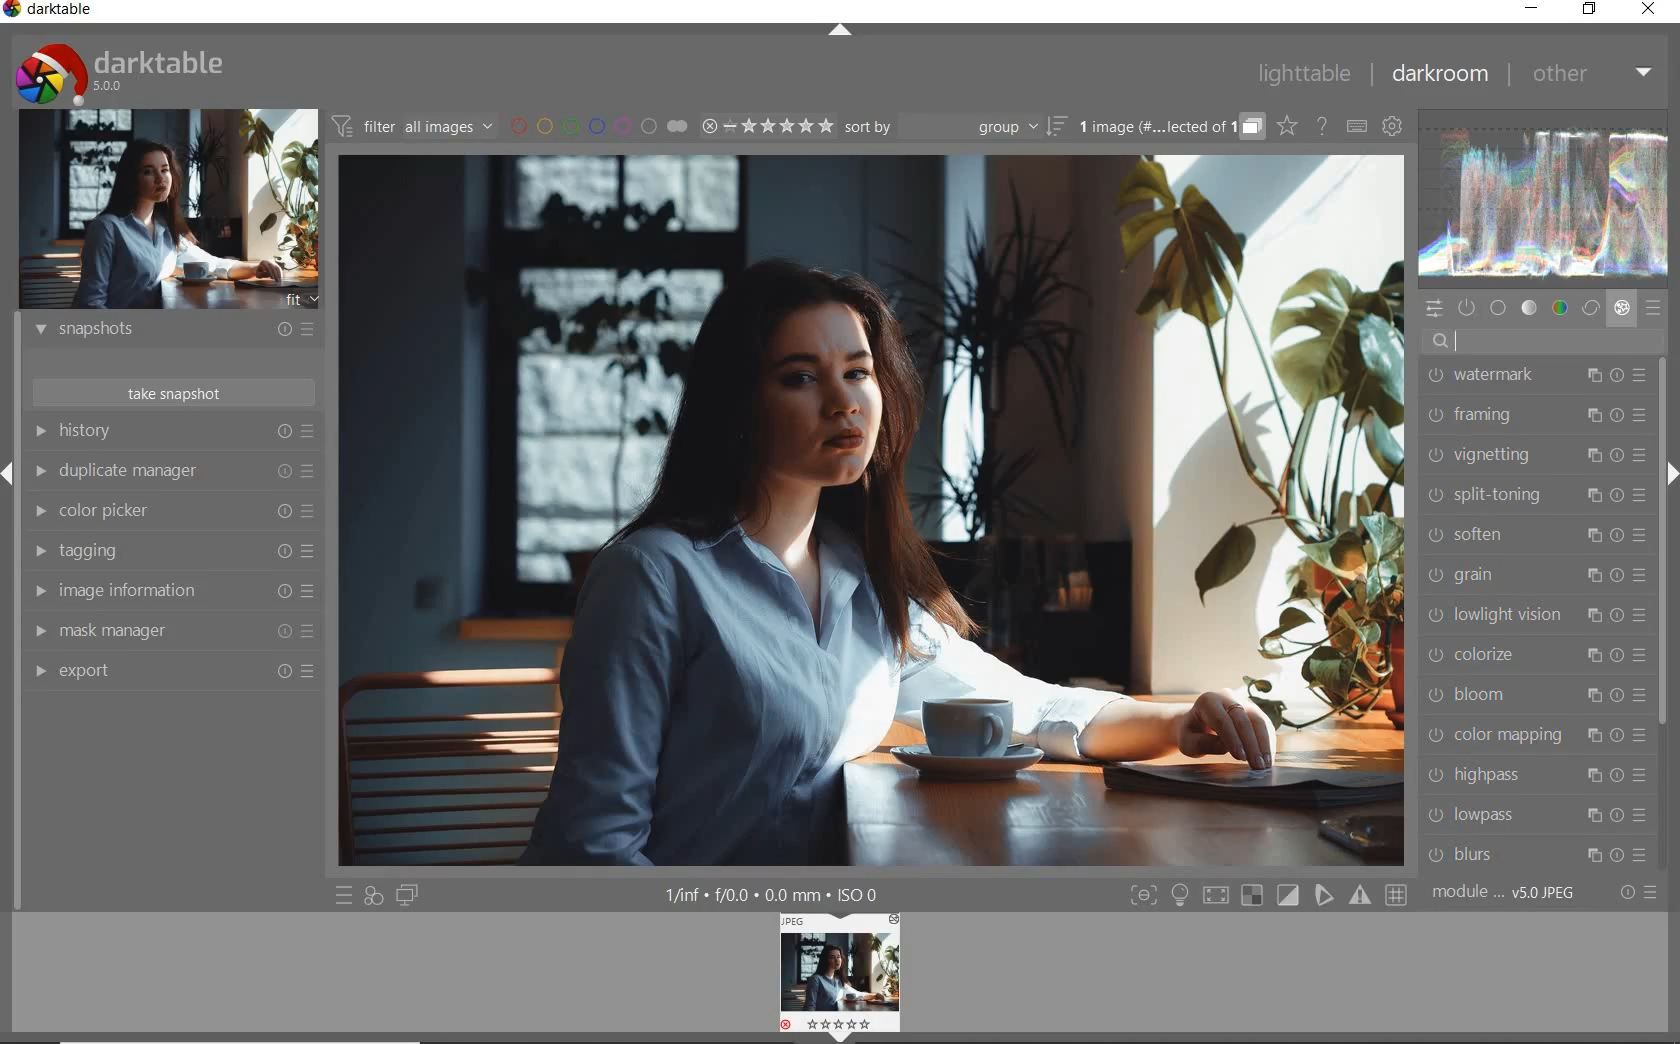 The height and width of the screenshot is (1044, 1680). What do you see at coordinates (168, 209) in the screenshot?
I see `image preview` at bounding box center [168, 209].